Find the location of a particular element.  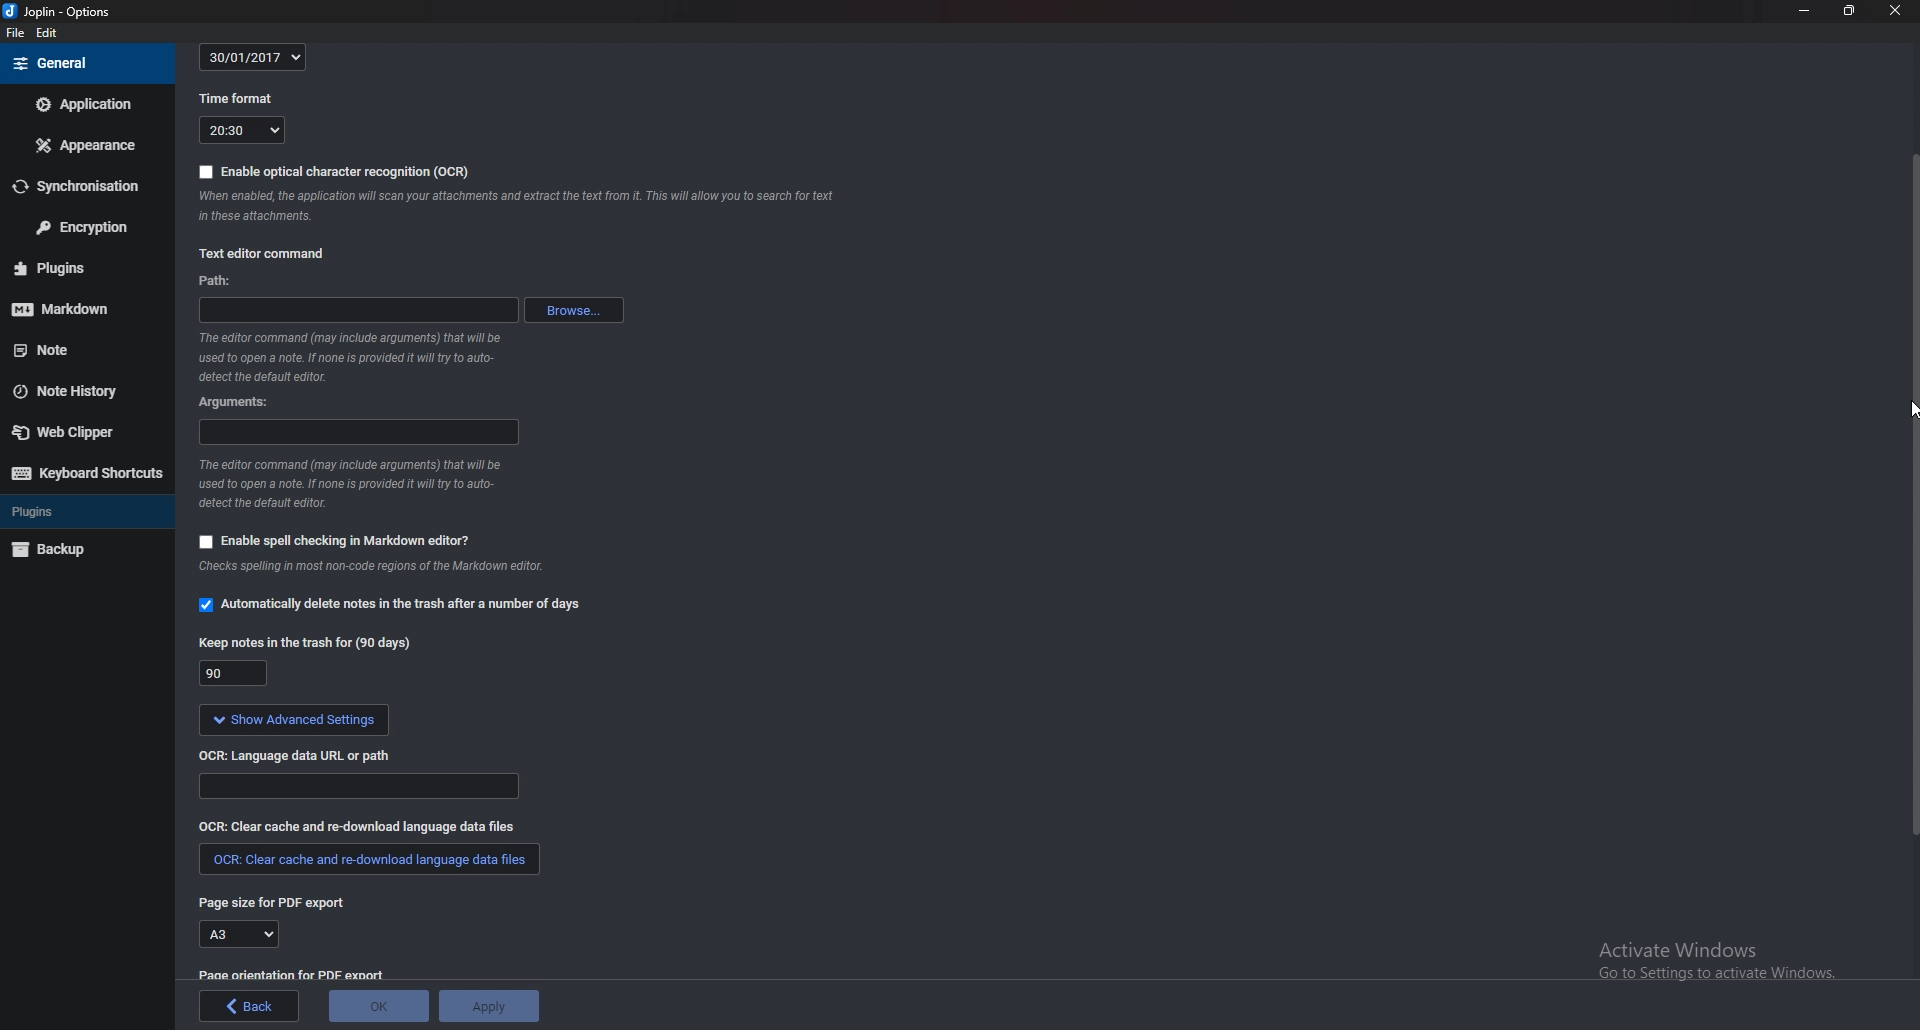

Keep notes in the trash for is located at coordinates (303, 639).